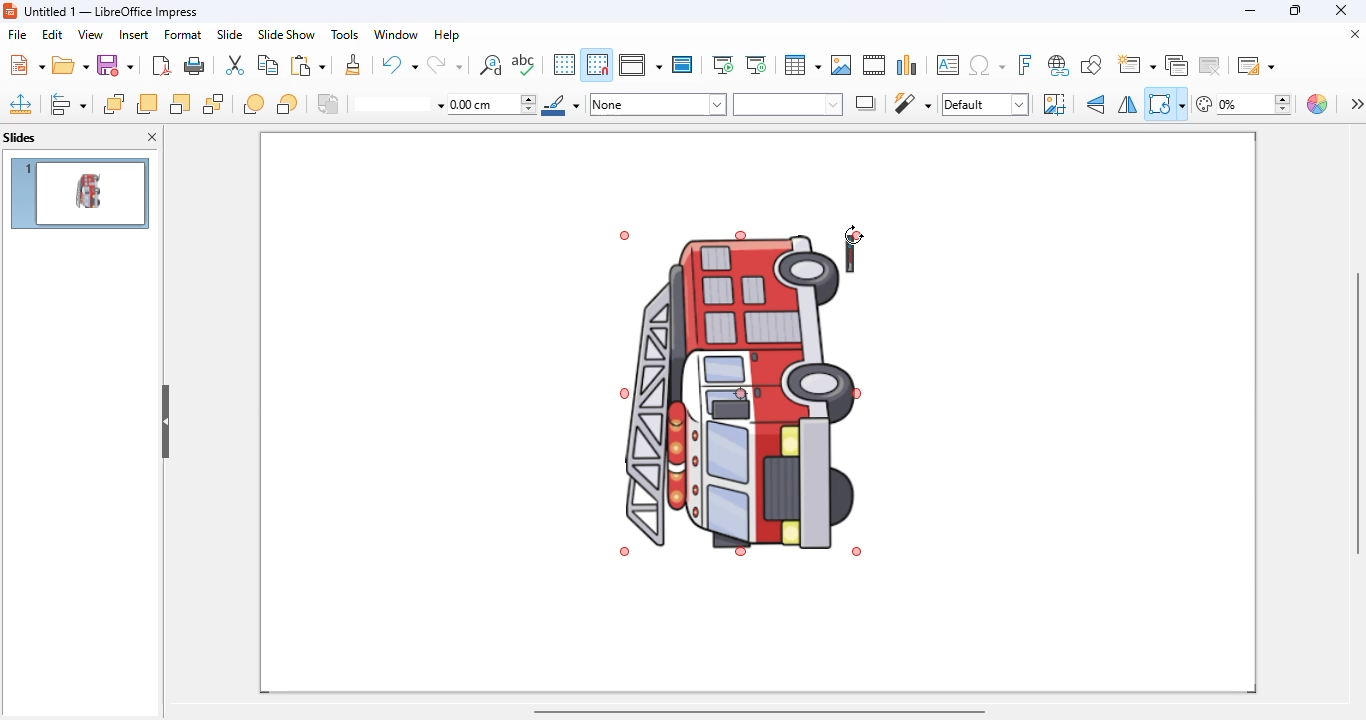  I want to click on line color, so click(561, 104).